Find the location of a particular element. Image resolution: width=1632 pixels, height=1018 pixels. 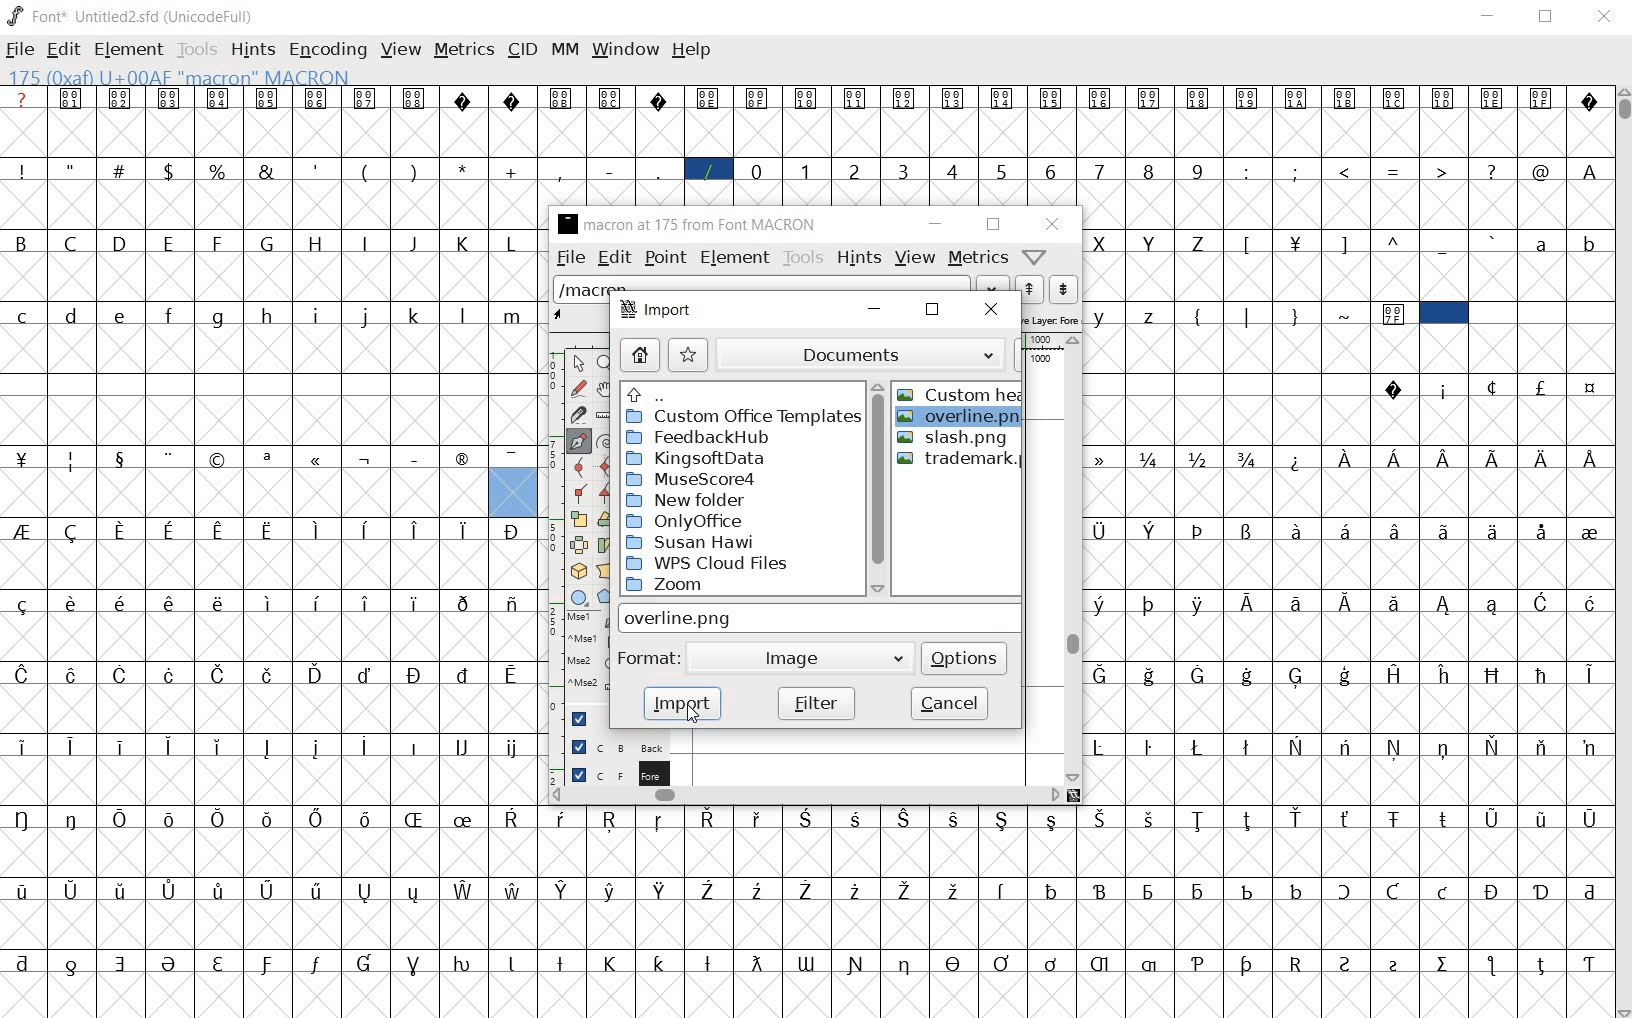

X is located at coordinates (1102, 243).